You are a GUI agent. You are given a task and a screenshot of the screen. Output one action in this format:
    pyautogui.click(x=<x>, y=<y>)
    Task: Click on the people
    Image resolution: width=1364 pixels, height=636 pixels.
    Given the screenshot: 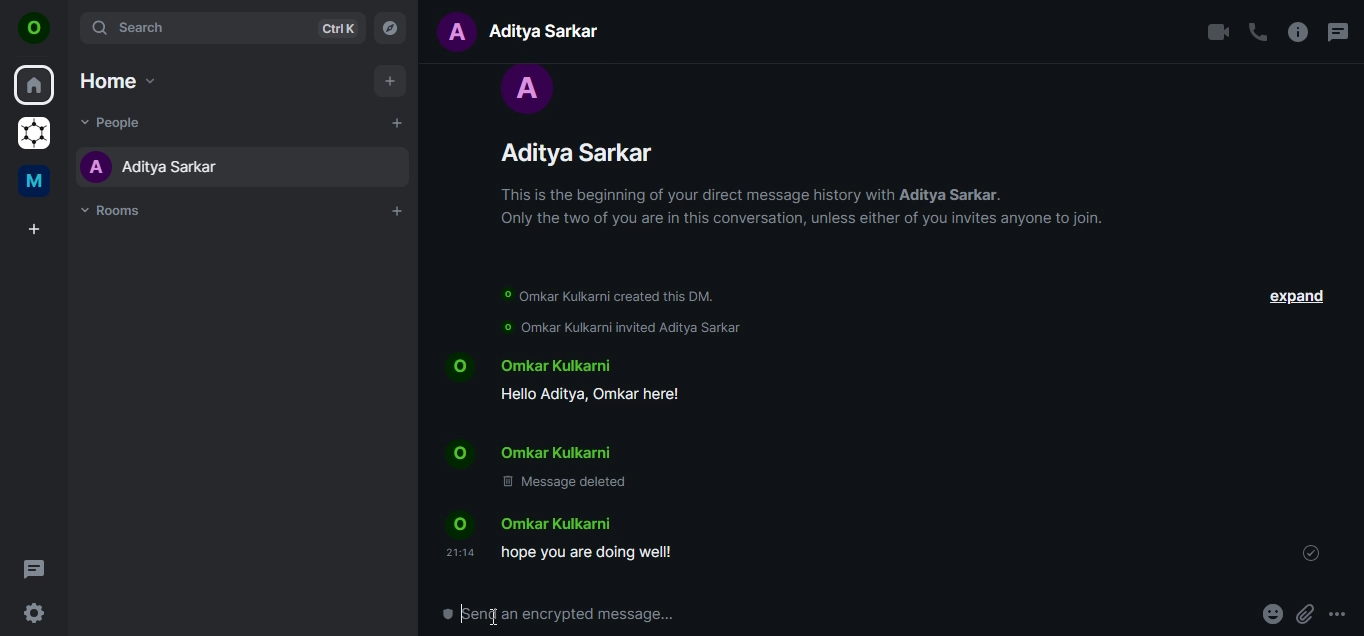 What is the action you would take?
    pyautogui.click(x=114, y=124)
    